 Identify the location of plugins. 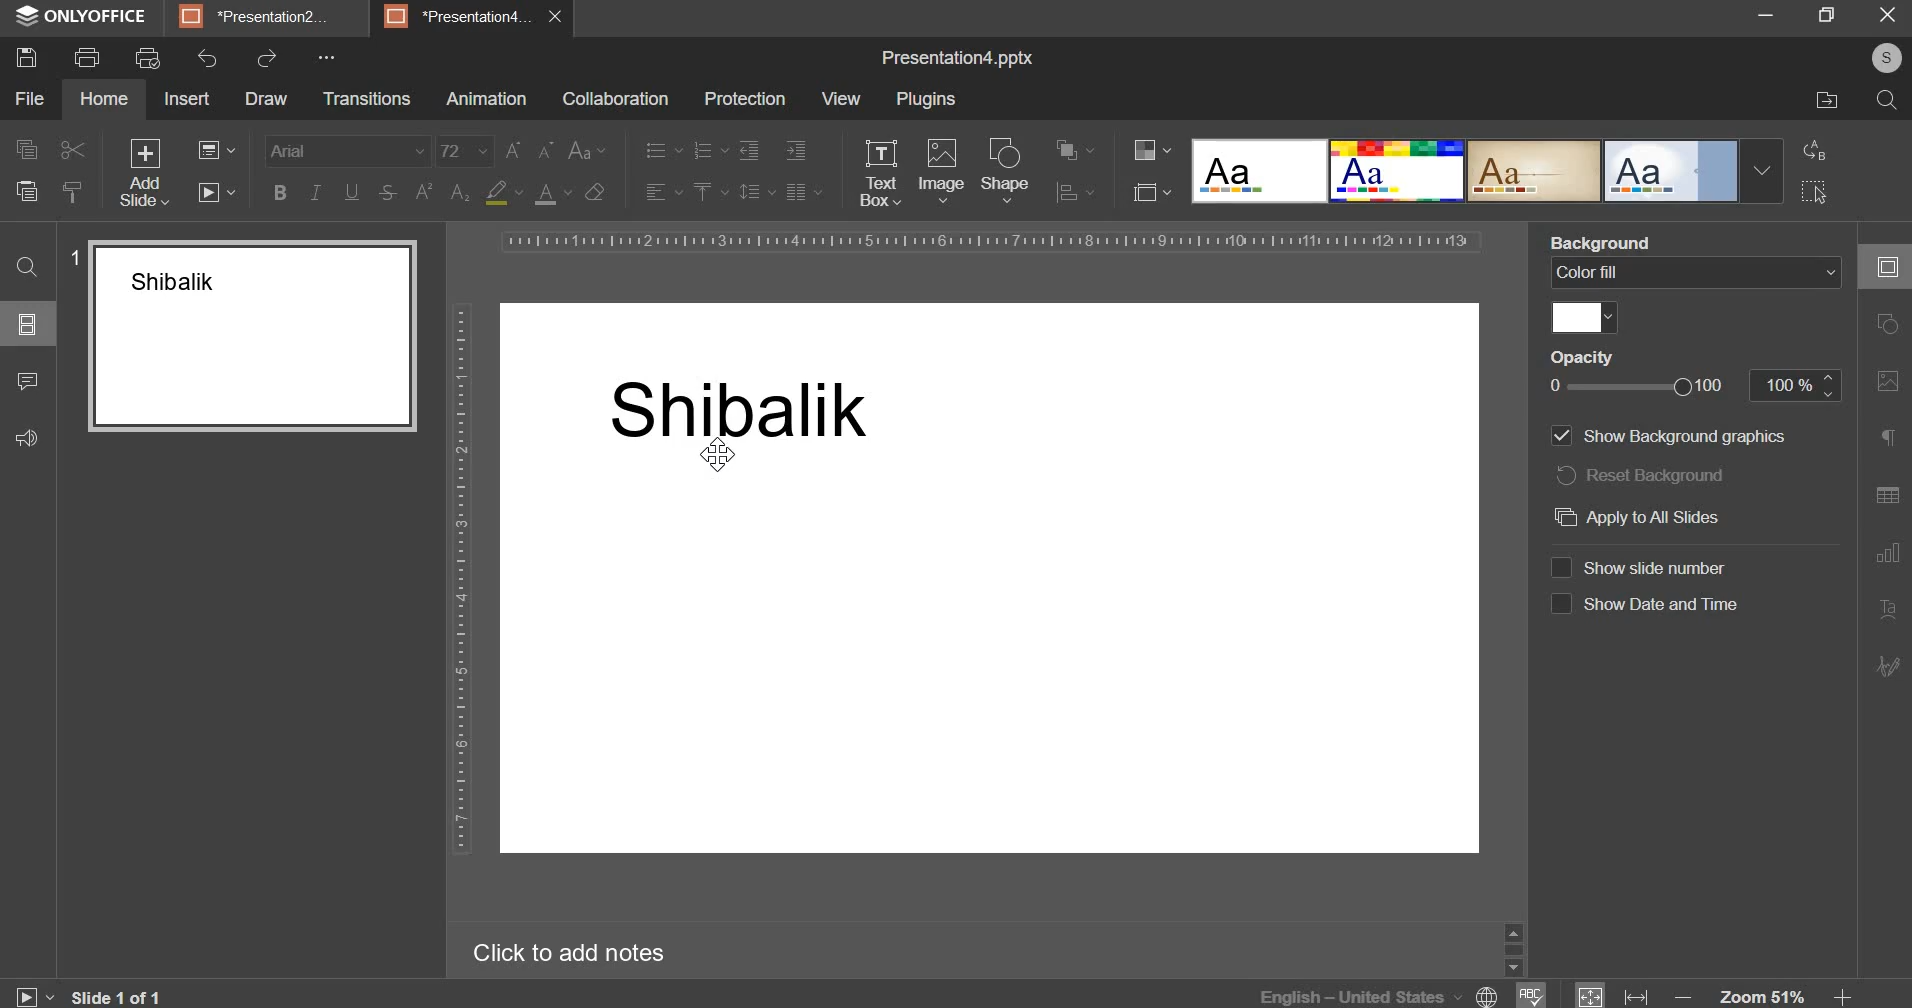
(926, 101).